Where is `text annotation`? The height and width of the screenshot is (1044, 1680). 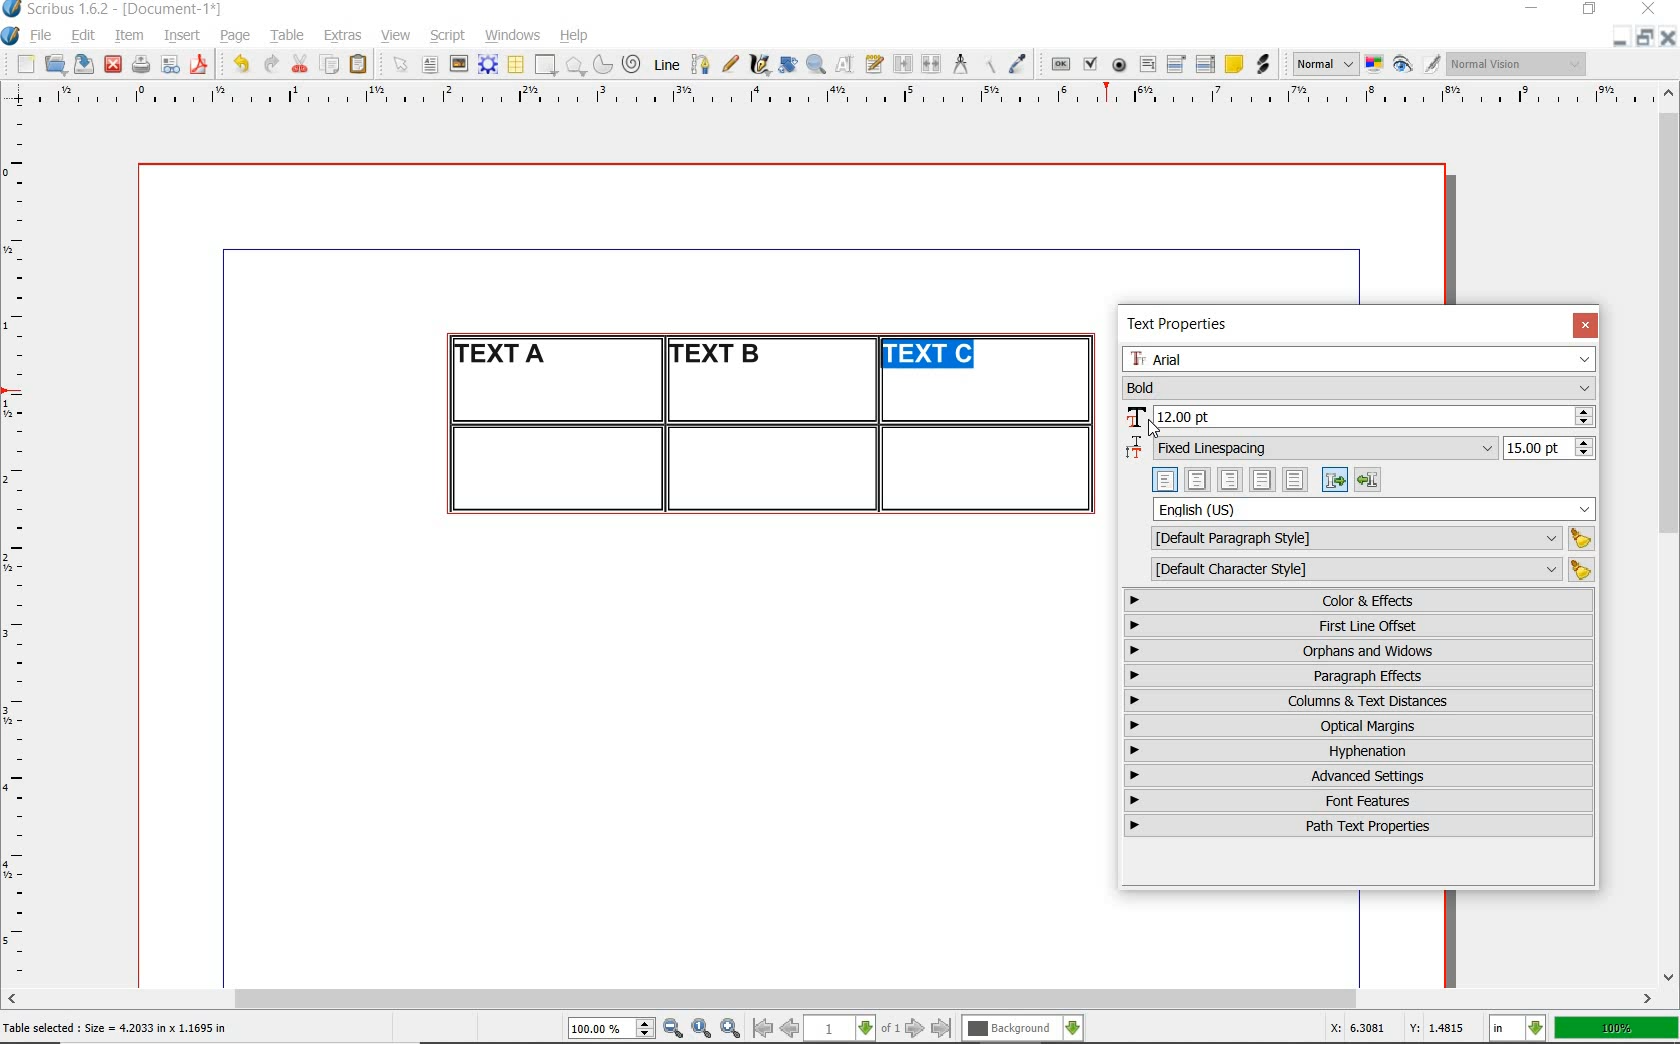
text annotation is located at coordinates (1233, 65).